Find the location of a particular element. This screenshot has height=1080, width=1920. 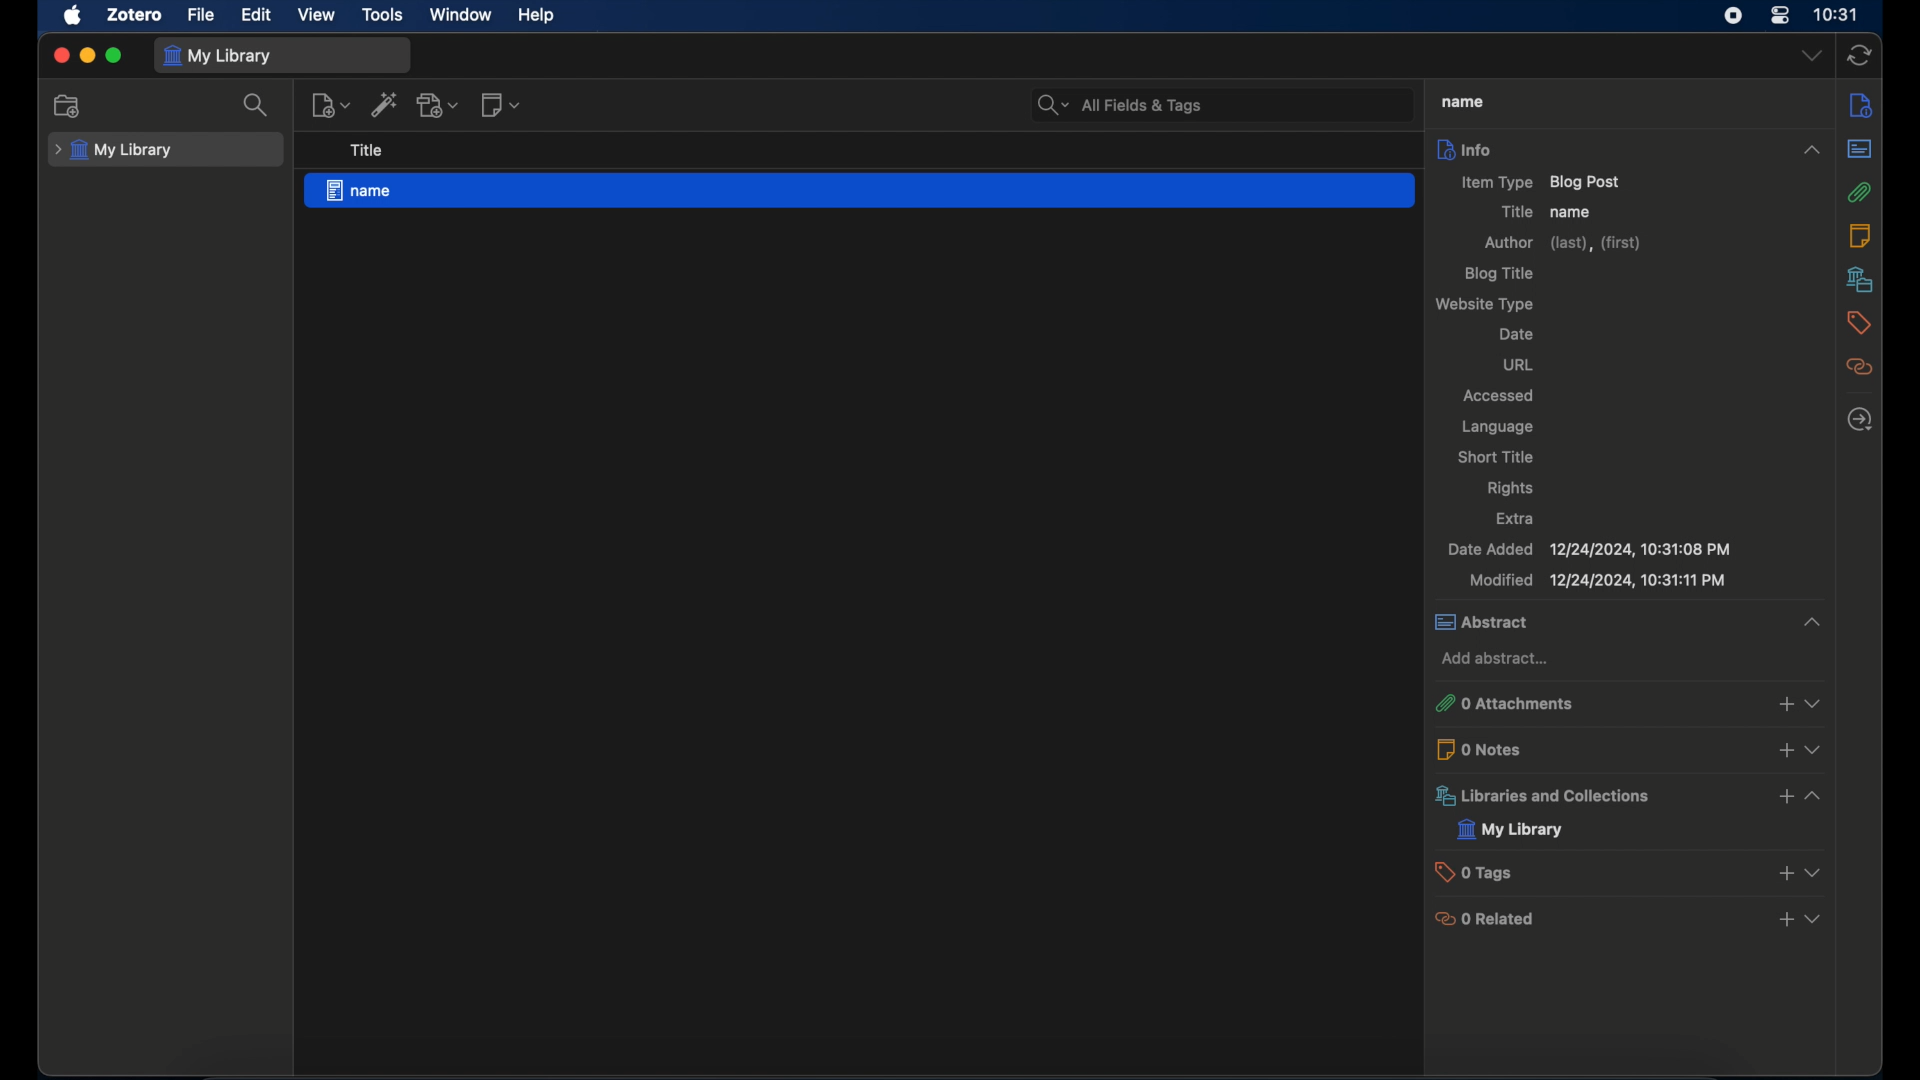

zotero is located at coordinates (134, 15).